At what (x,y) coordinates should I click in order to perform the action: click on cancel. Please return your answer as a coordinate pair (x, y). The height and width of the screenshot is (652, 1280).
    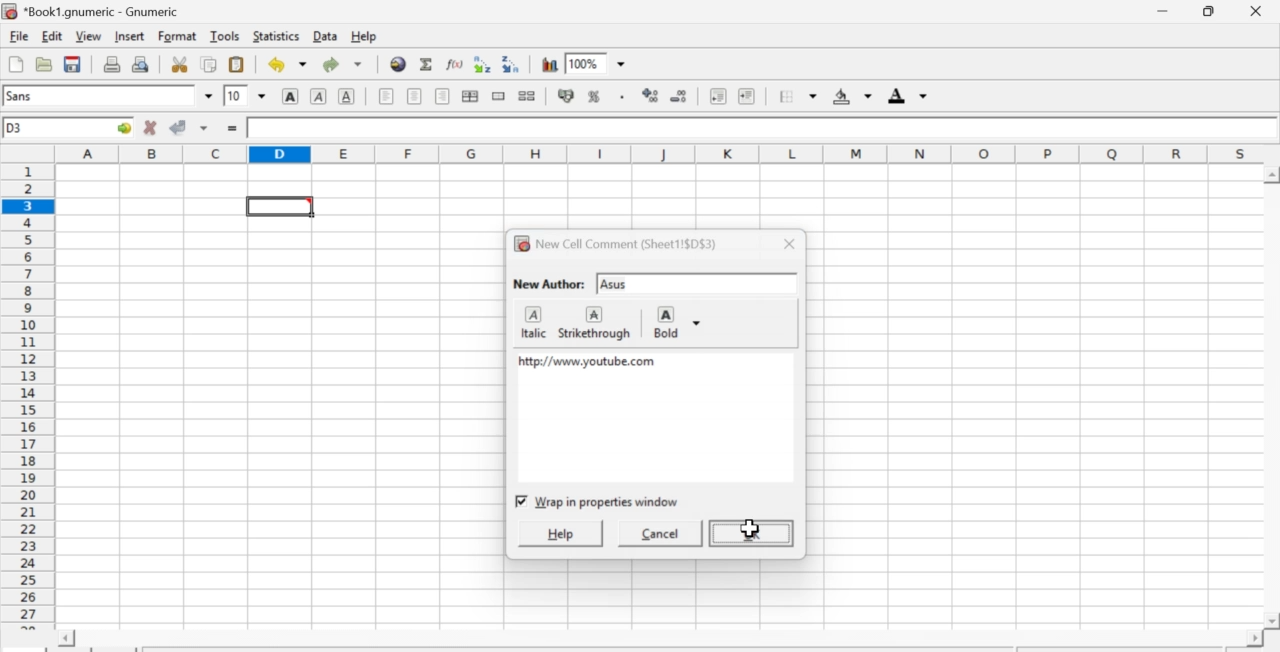
    Looking at the image, I should click on (658, 533).